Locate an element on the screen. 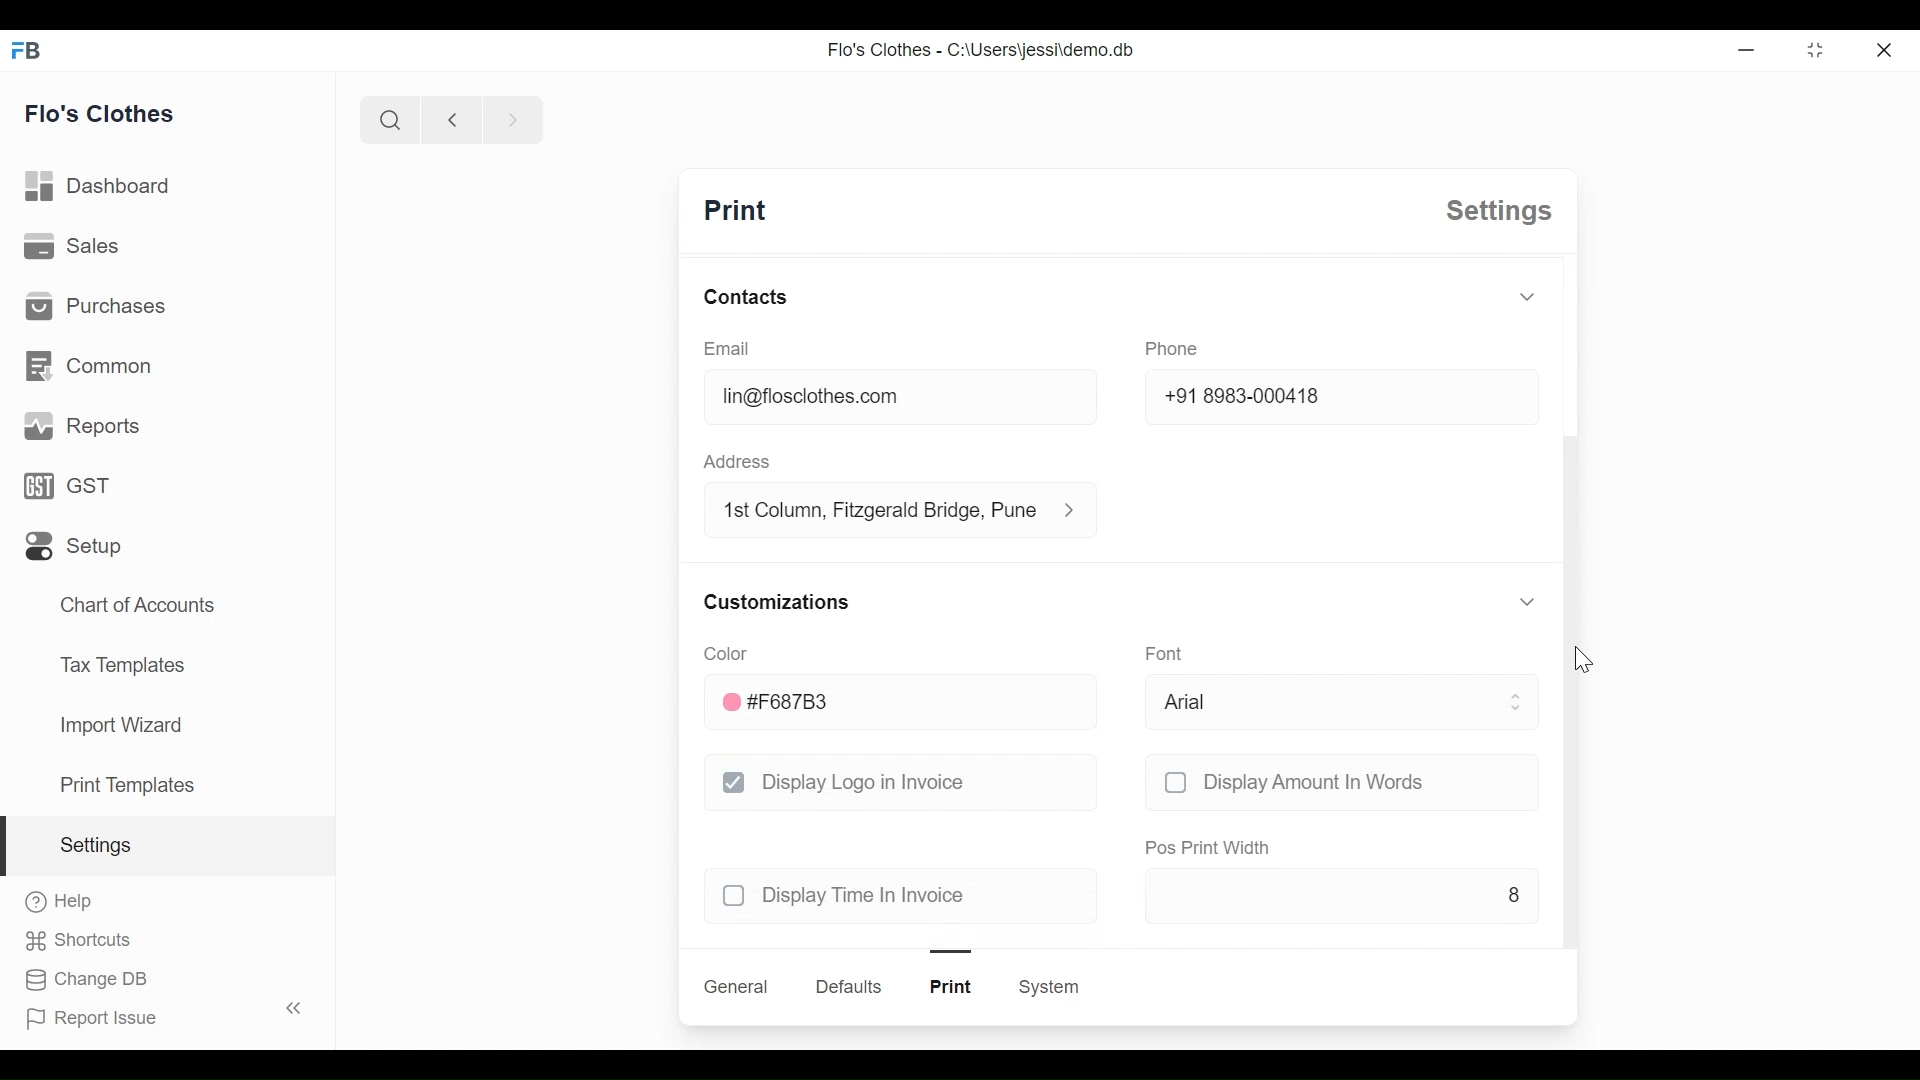 This screenshot has width=1920, height=1080. print templates is located at coordinates (128, 785).